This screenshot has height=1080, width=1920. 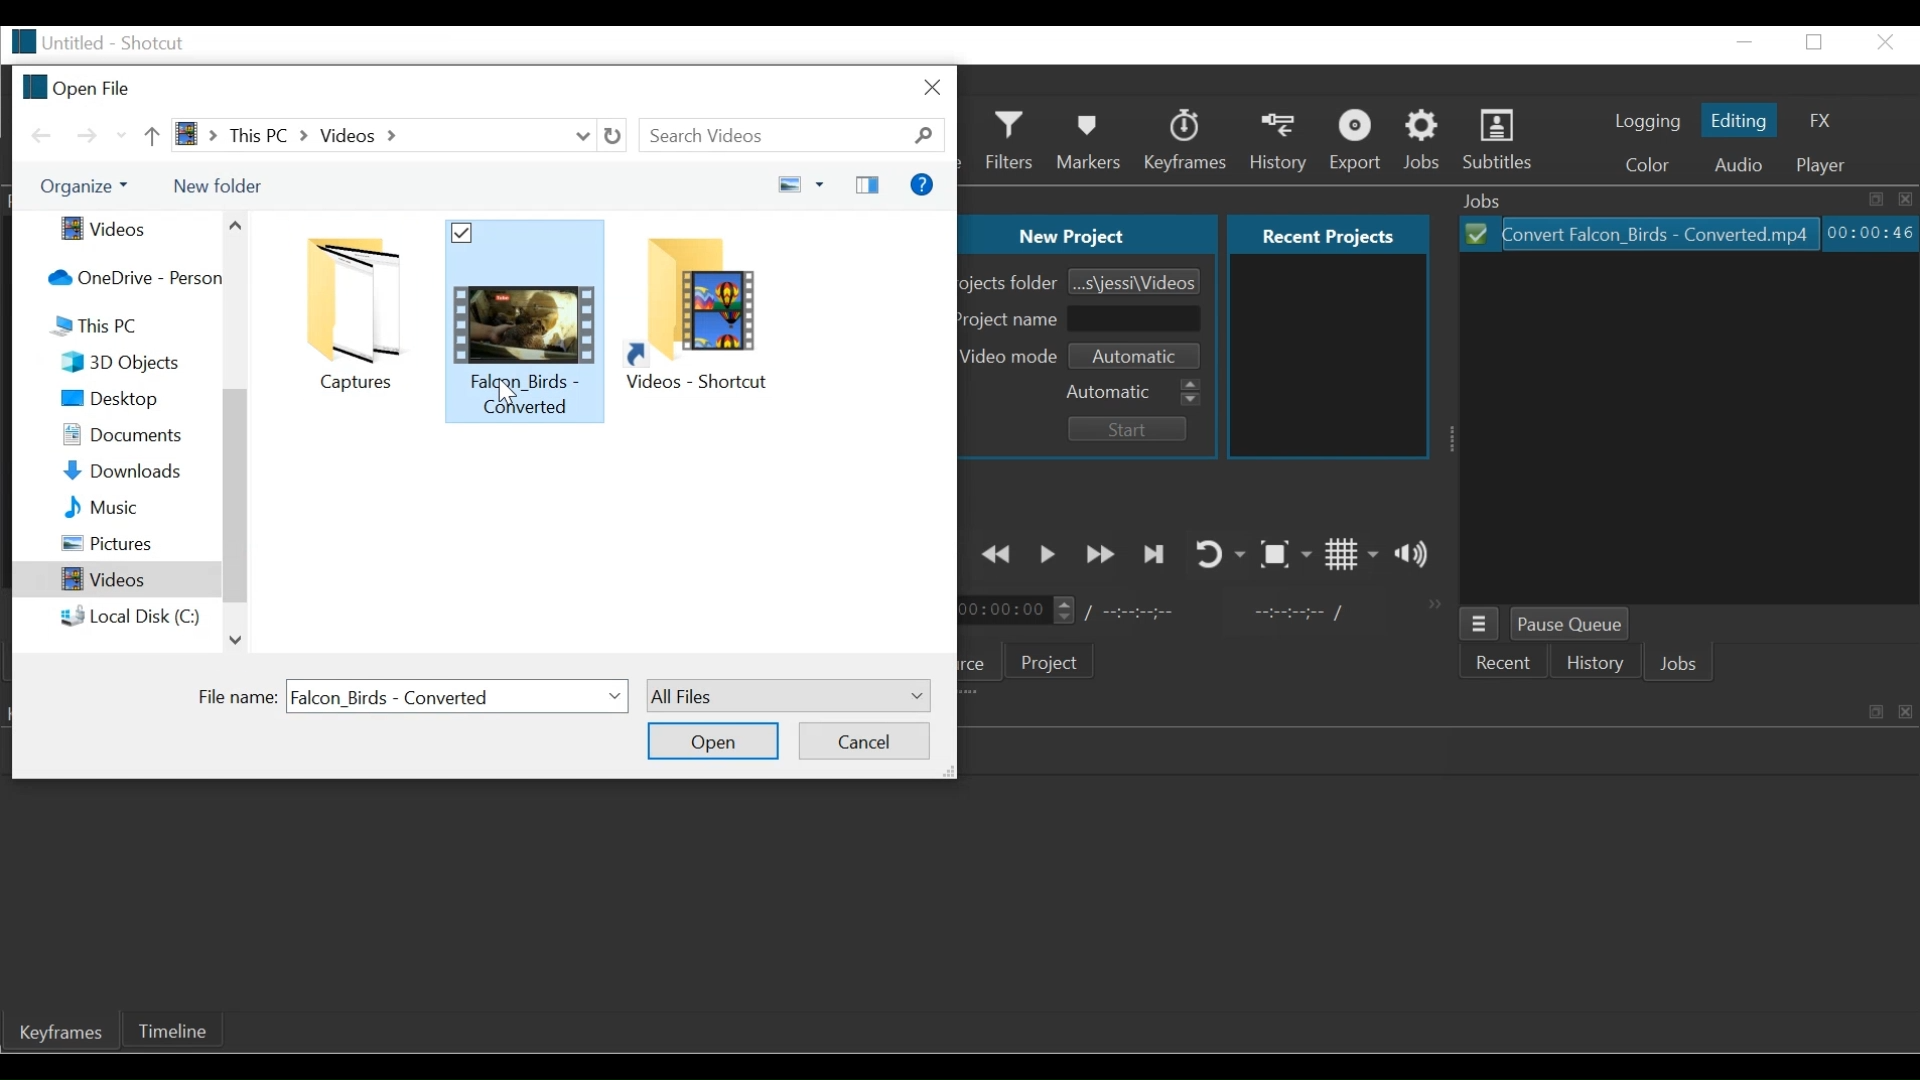 What do you see at coordinates (1813, 43) in the screenshot?
I see `restore` at bounding box center [1813, 43].